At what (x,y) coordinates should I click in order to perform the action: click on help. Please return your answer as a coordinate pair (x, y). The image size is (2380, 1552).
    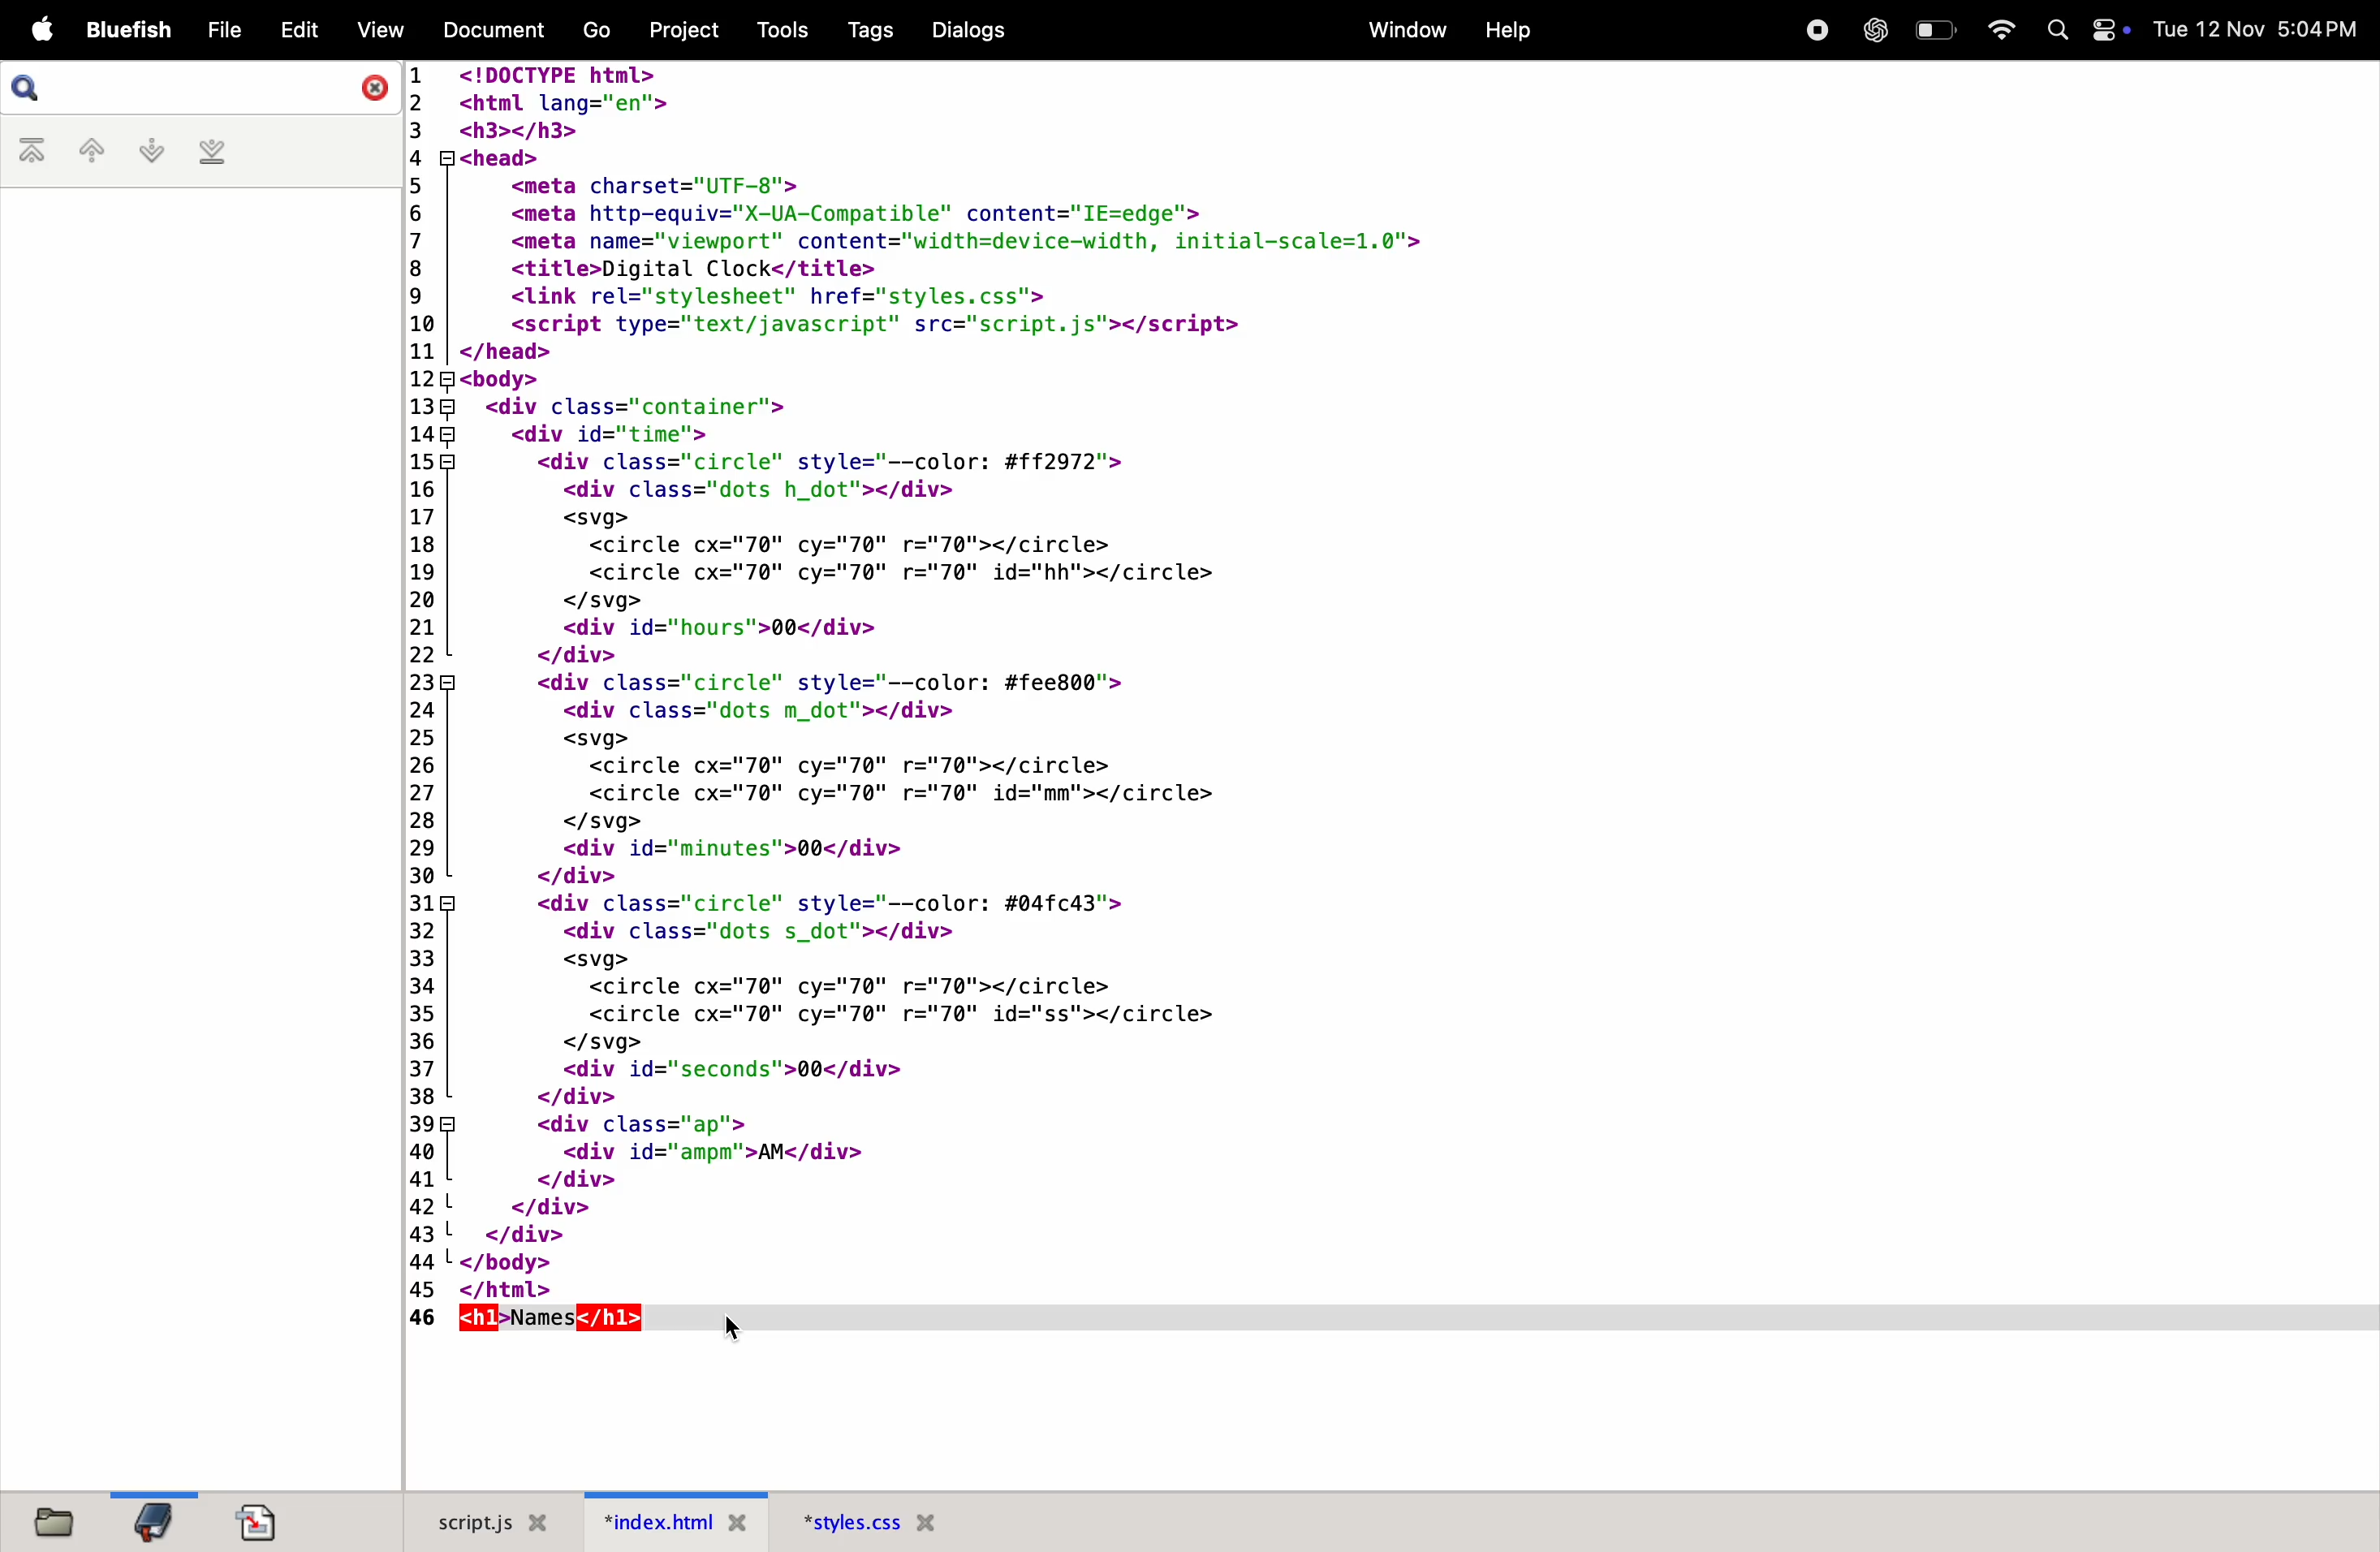
    Looking at the image, I should click on (1509, 28).